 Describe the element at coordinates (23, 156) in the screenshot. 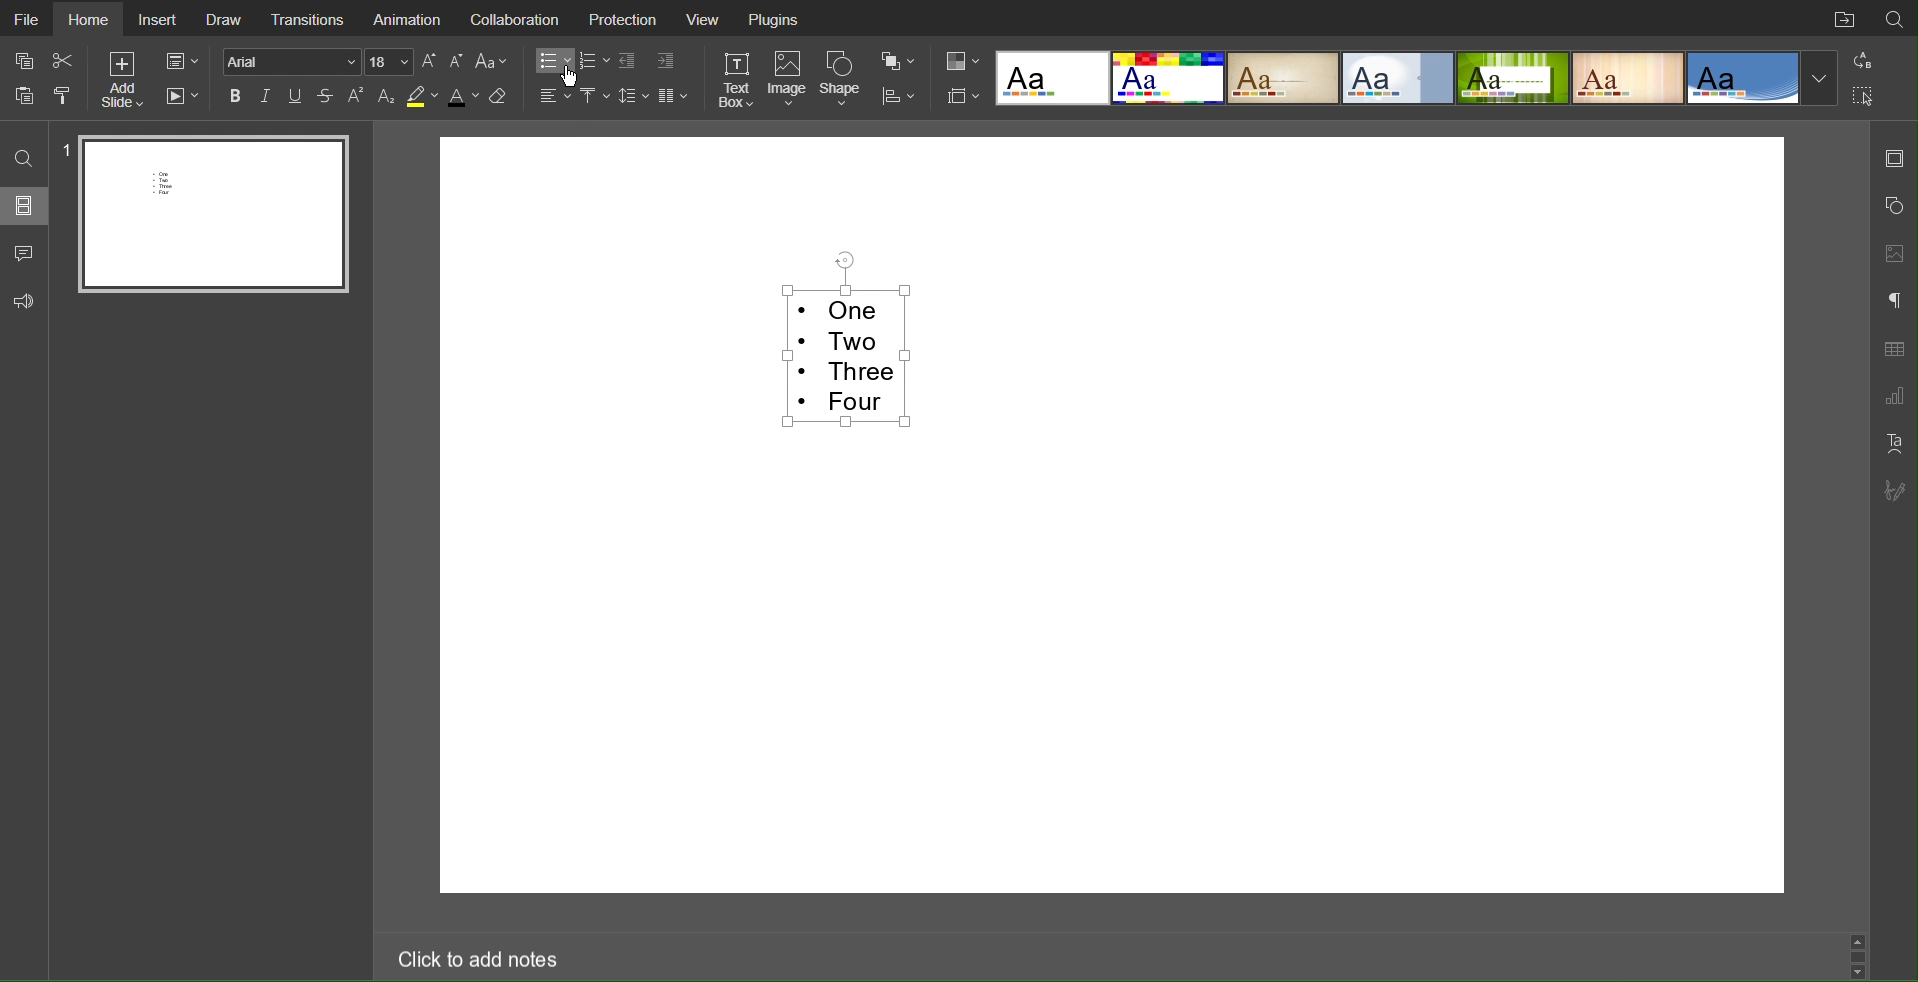

I see `Search` at that location.